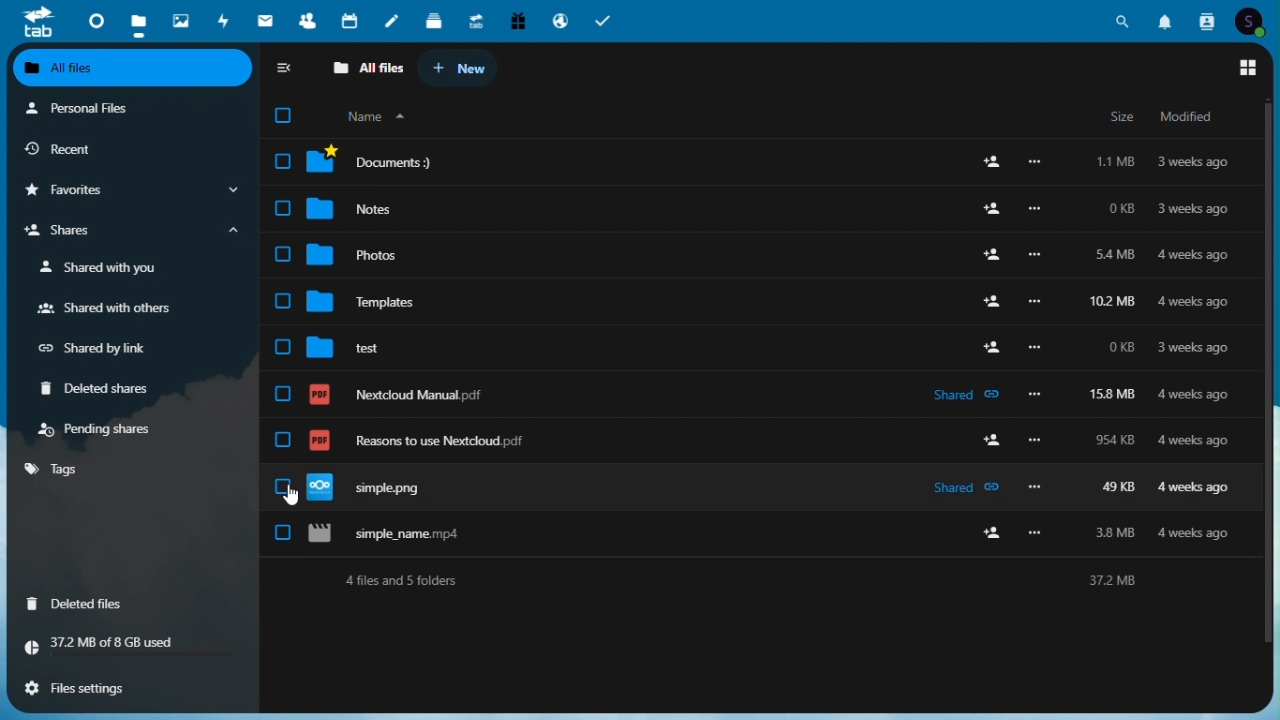 The height and width of the screenshot is (720, 1280). Describe the element at coordinates (367, 69) in the screenshot. I see `all files` at that location.